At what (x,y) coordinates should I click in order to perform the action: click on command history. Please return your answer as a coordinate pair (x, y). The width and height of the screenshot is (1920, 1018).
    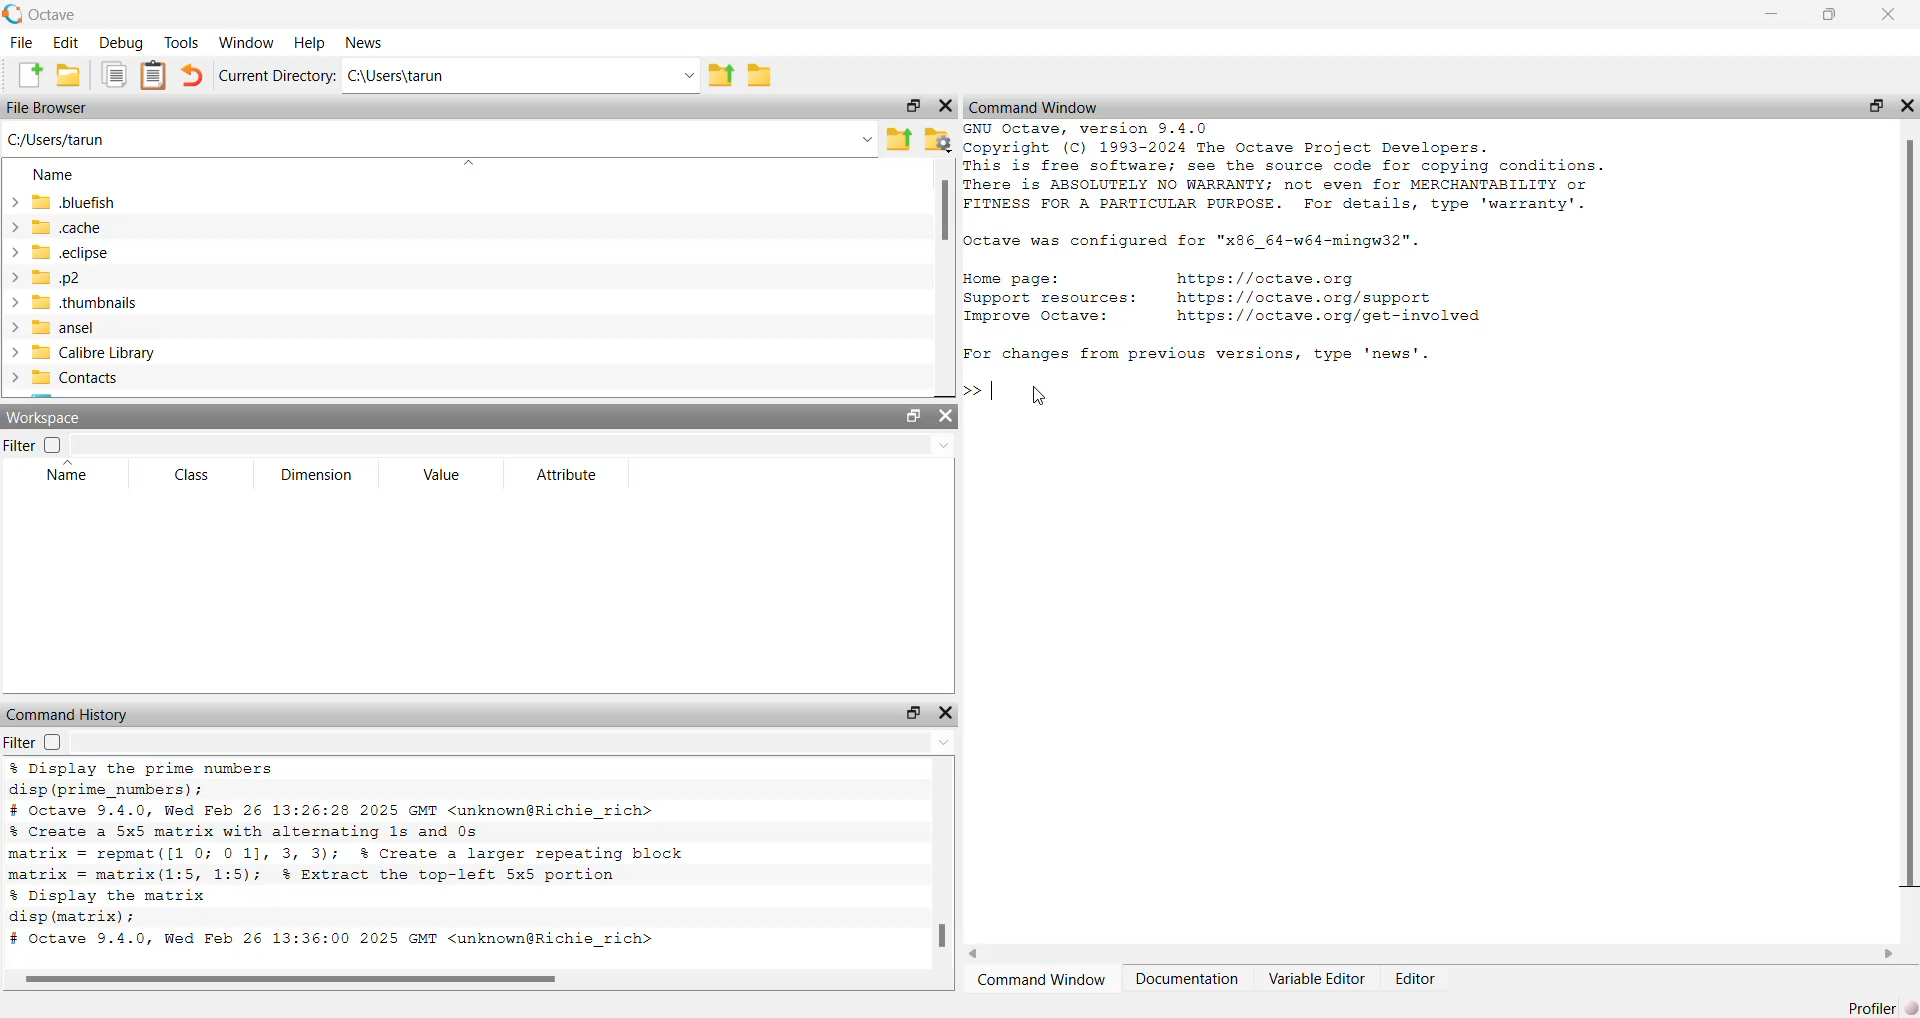
    Looking at the image, I should click on (68, 714).